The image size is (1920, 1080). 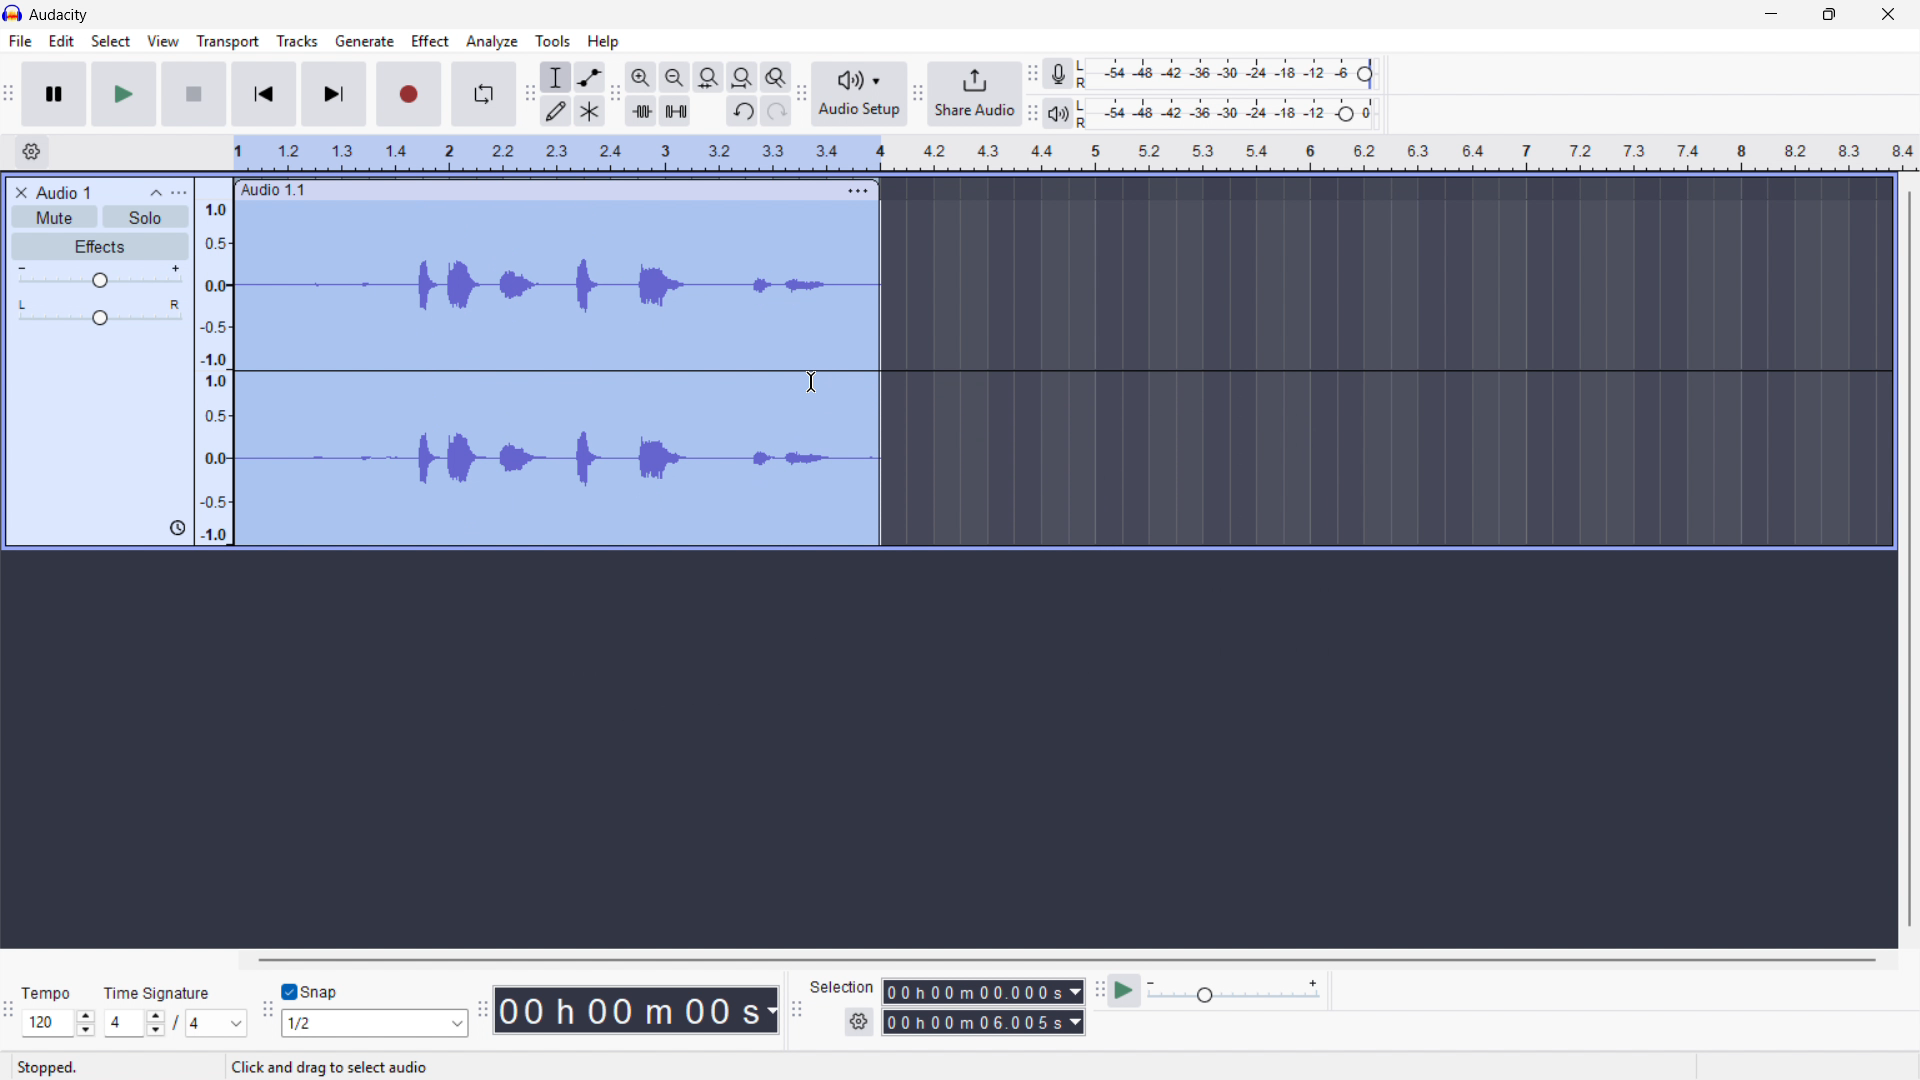 What do you see at coordinates (19, 41) in the screenshot?
I see `file ` at bounding box center [19, 41].